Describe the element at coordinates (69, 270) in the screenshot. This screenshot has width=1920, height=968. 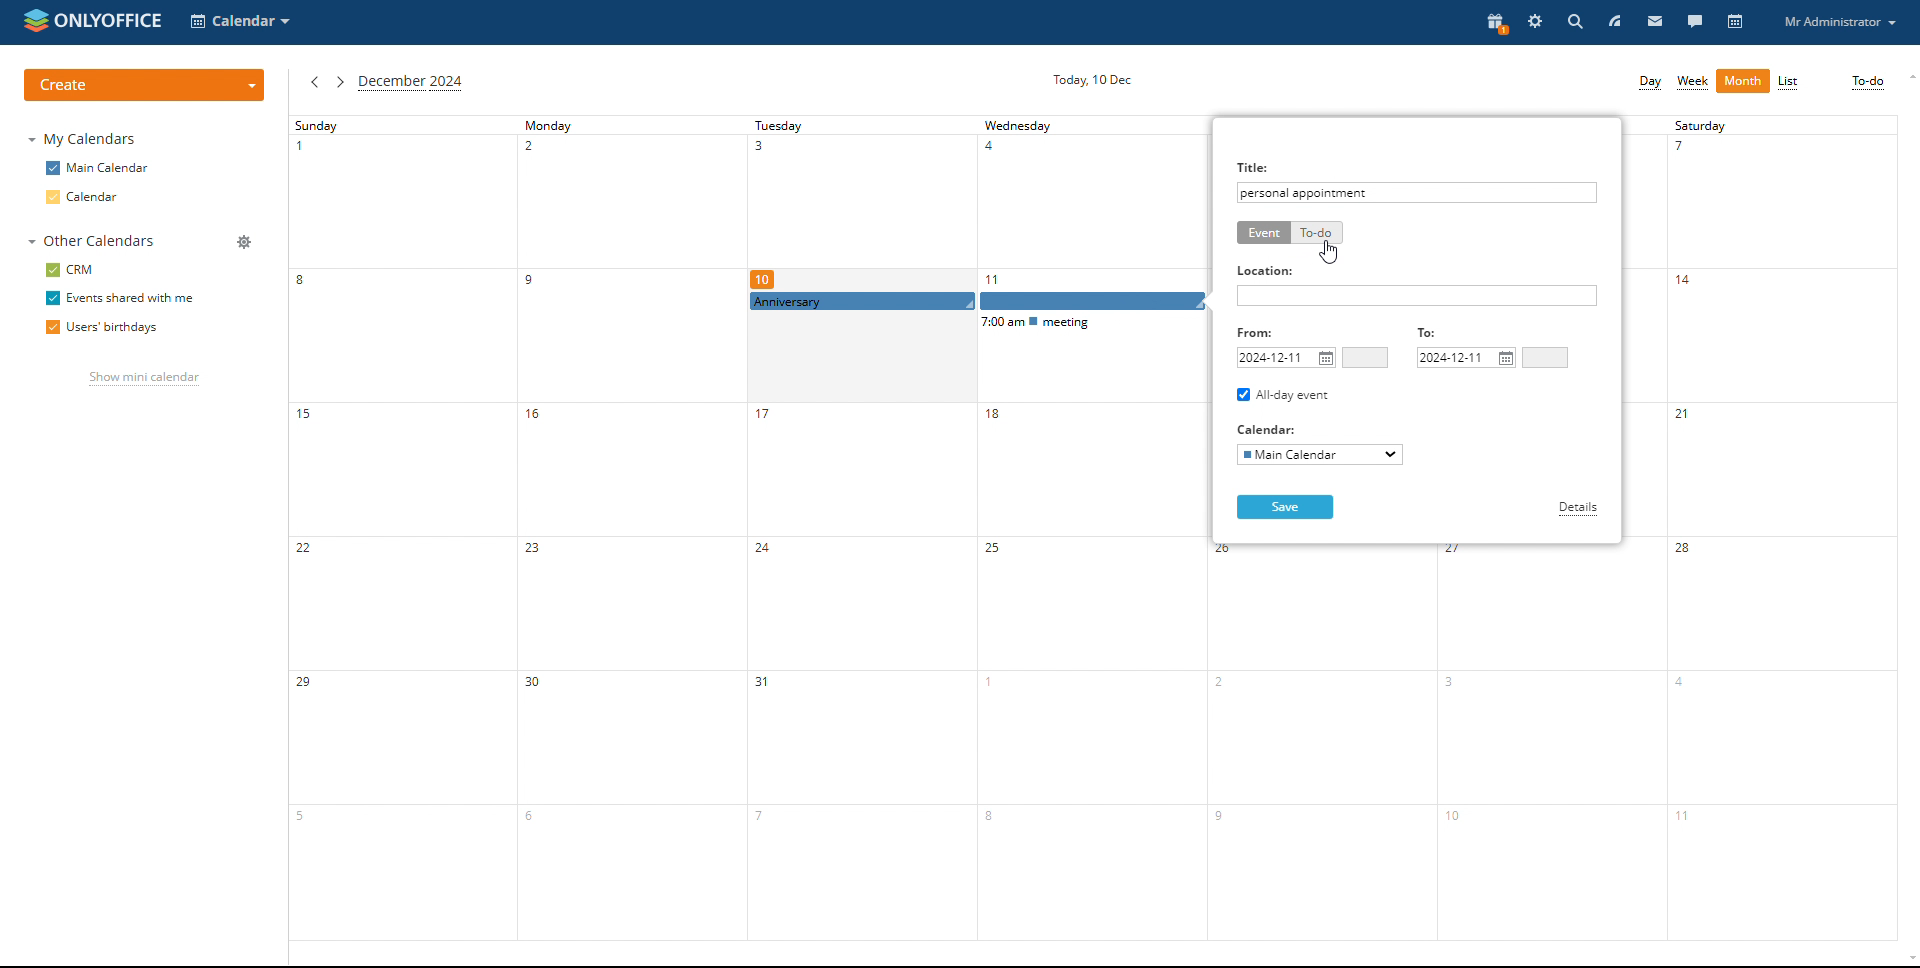
I see `crm` at that location.